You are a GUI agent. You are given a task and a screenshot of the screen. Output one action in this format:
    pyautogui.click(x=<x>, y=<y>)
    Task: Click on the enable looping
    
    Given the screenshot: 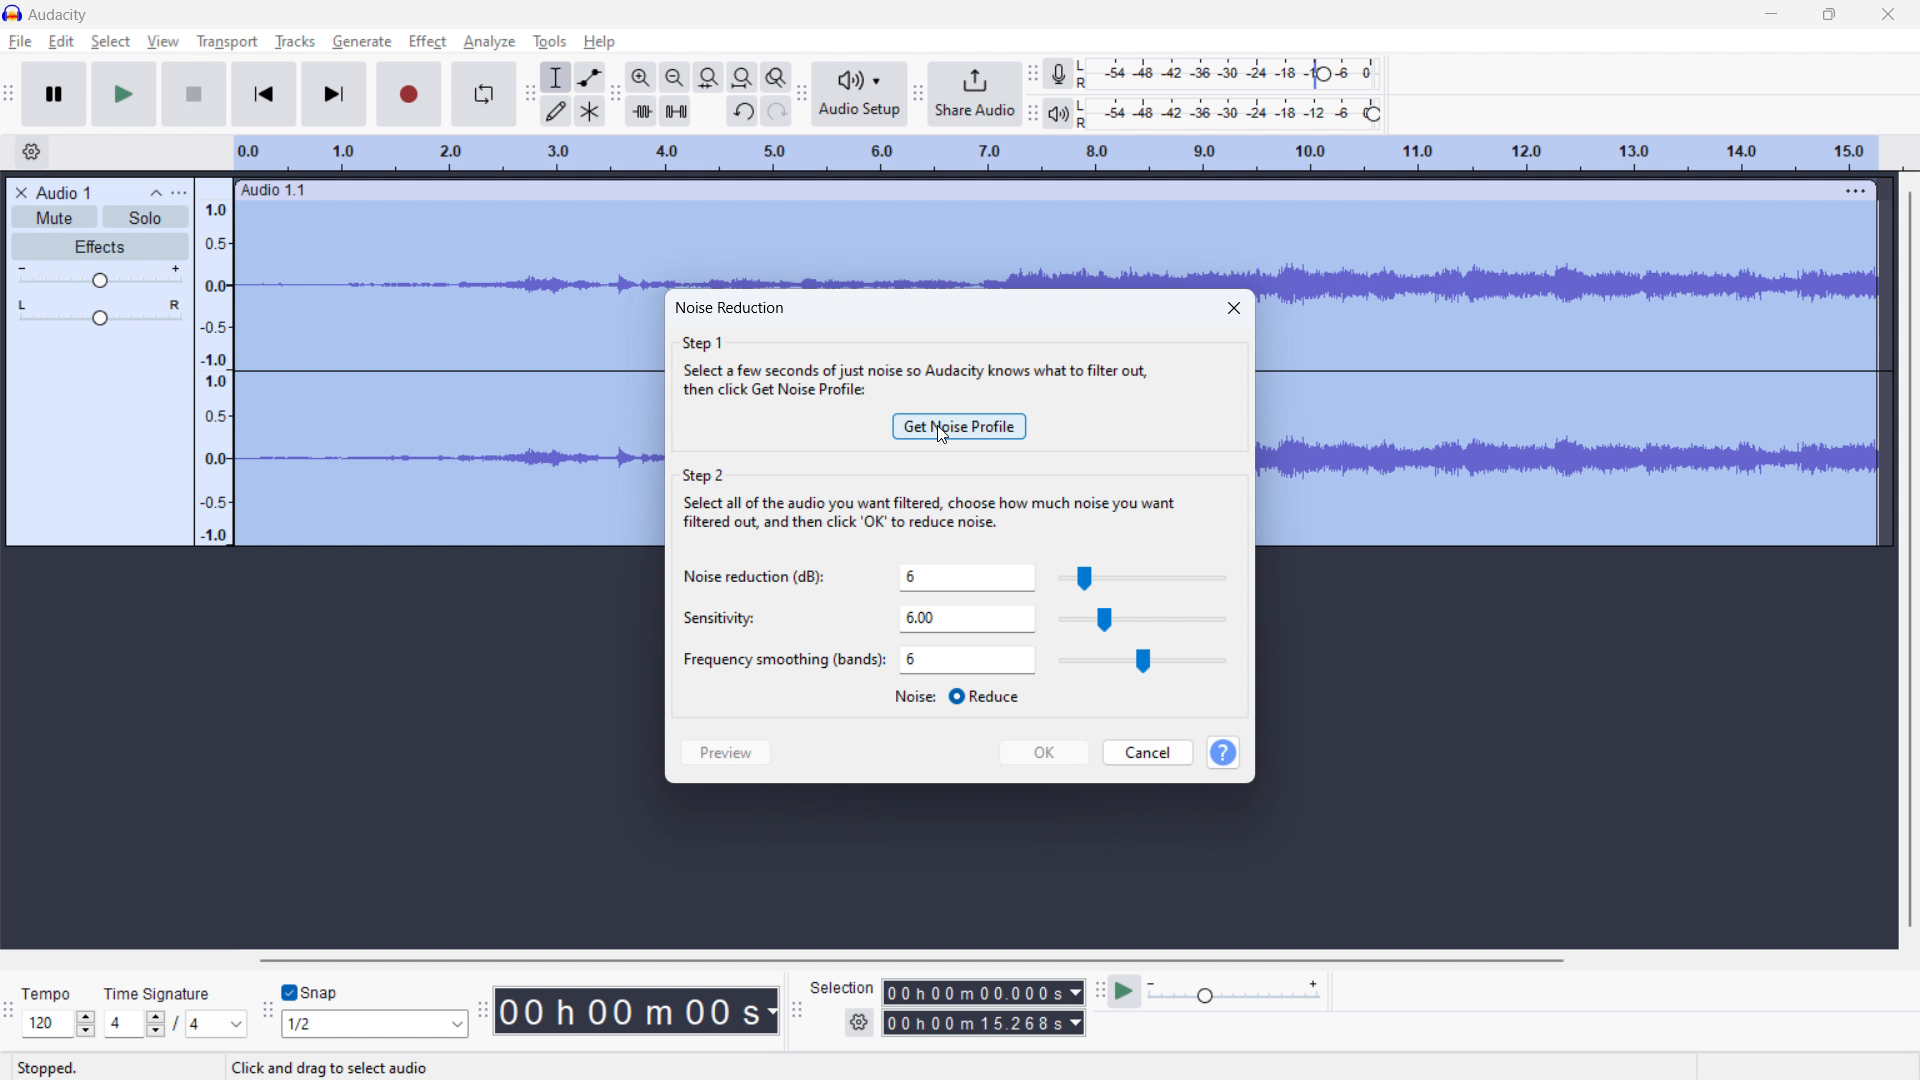 What is the action you would take?
    pyautogui.click(x=483, y=94)
    